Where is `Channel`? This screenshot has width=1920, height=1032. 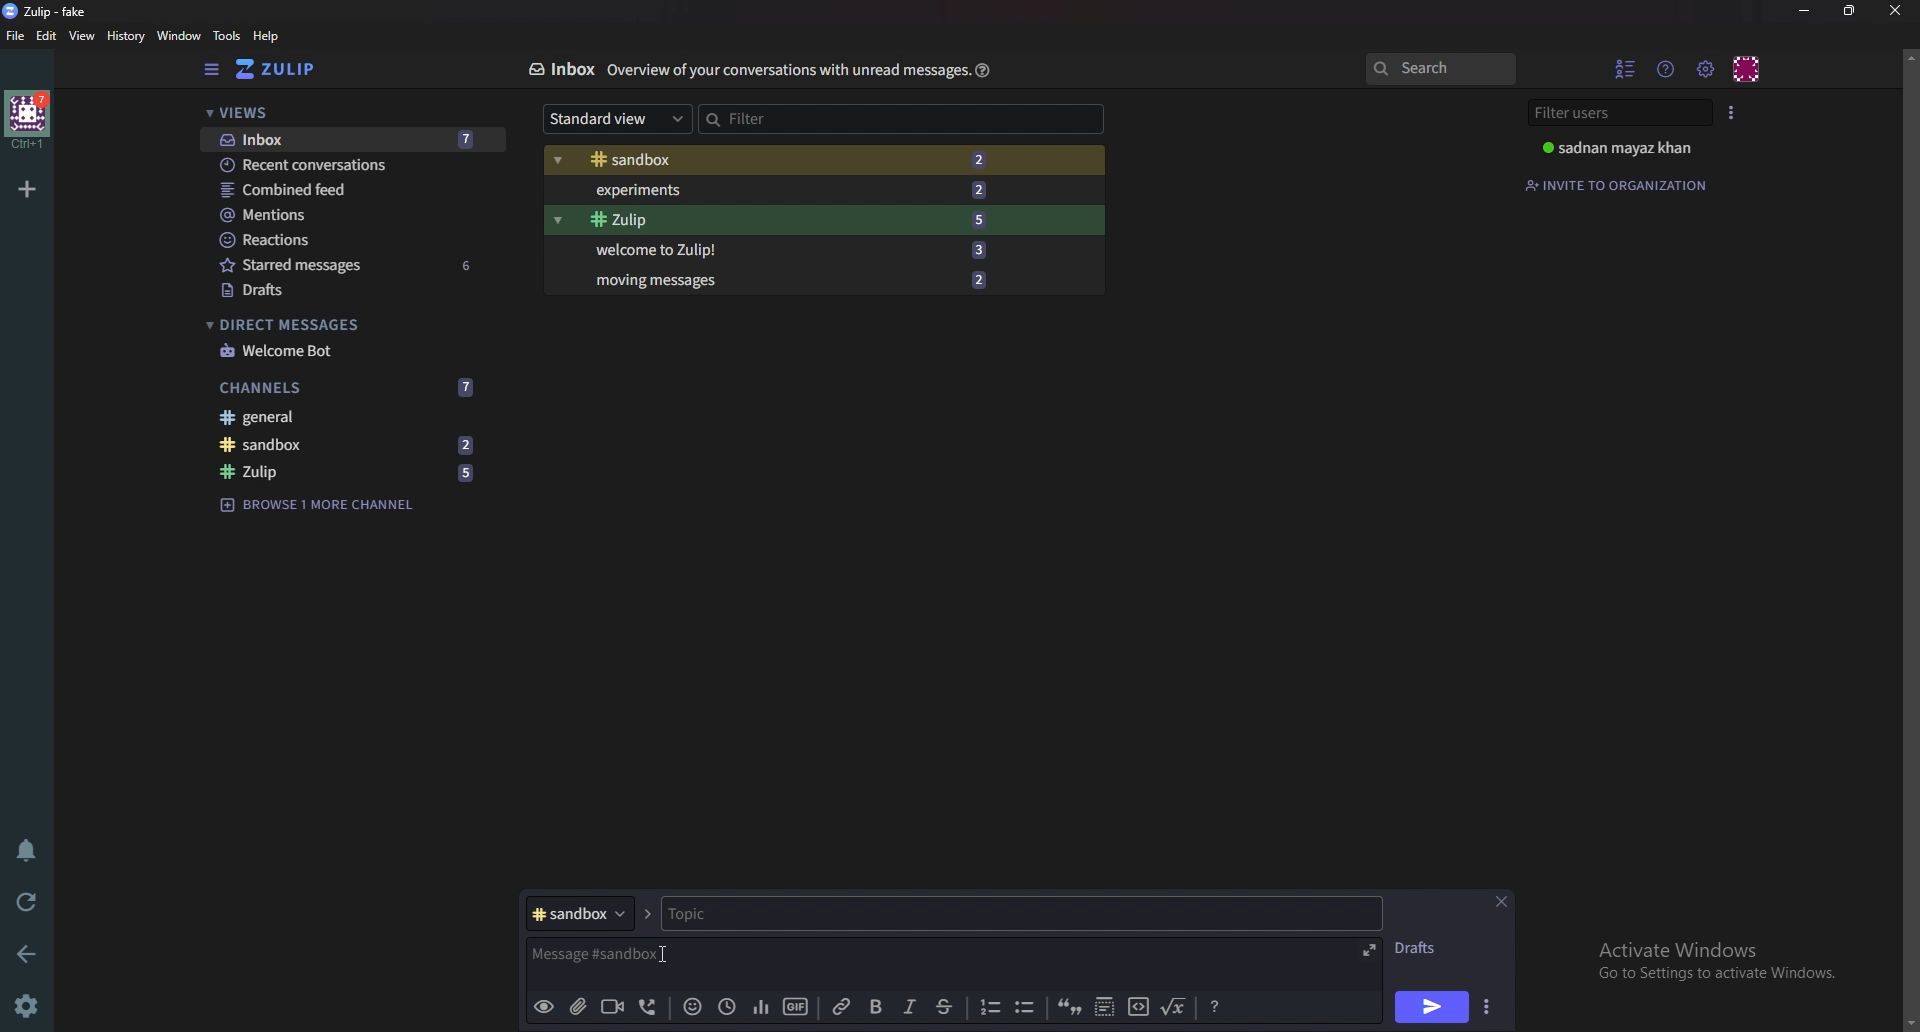
Channel is located at coordinates (578, 914).